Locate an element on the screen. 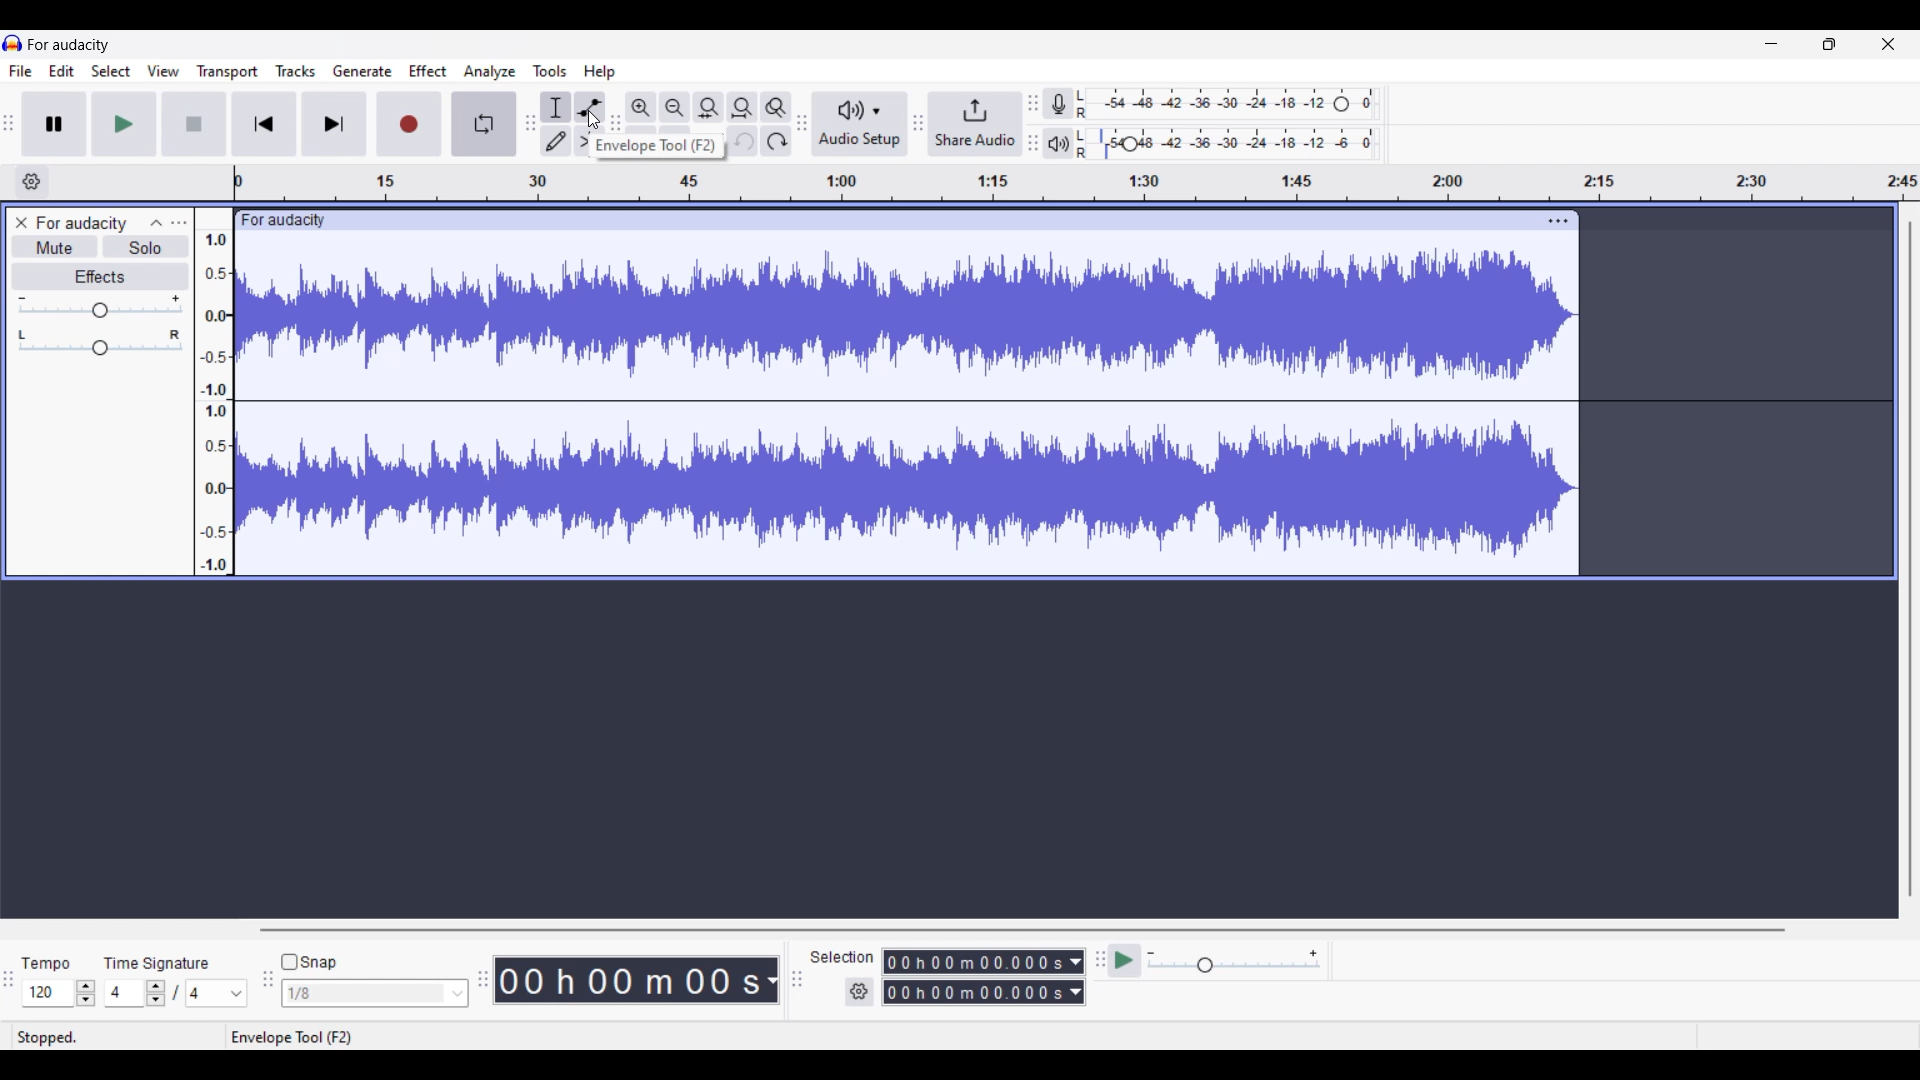  Tracks is located at coordinates (295, 71).